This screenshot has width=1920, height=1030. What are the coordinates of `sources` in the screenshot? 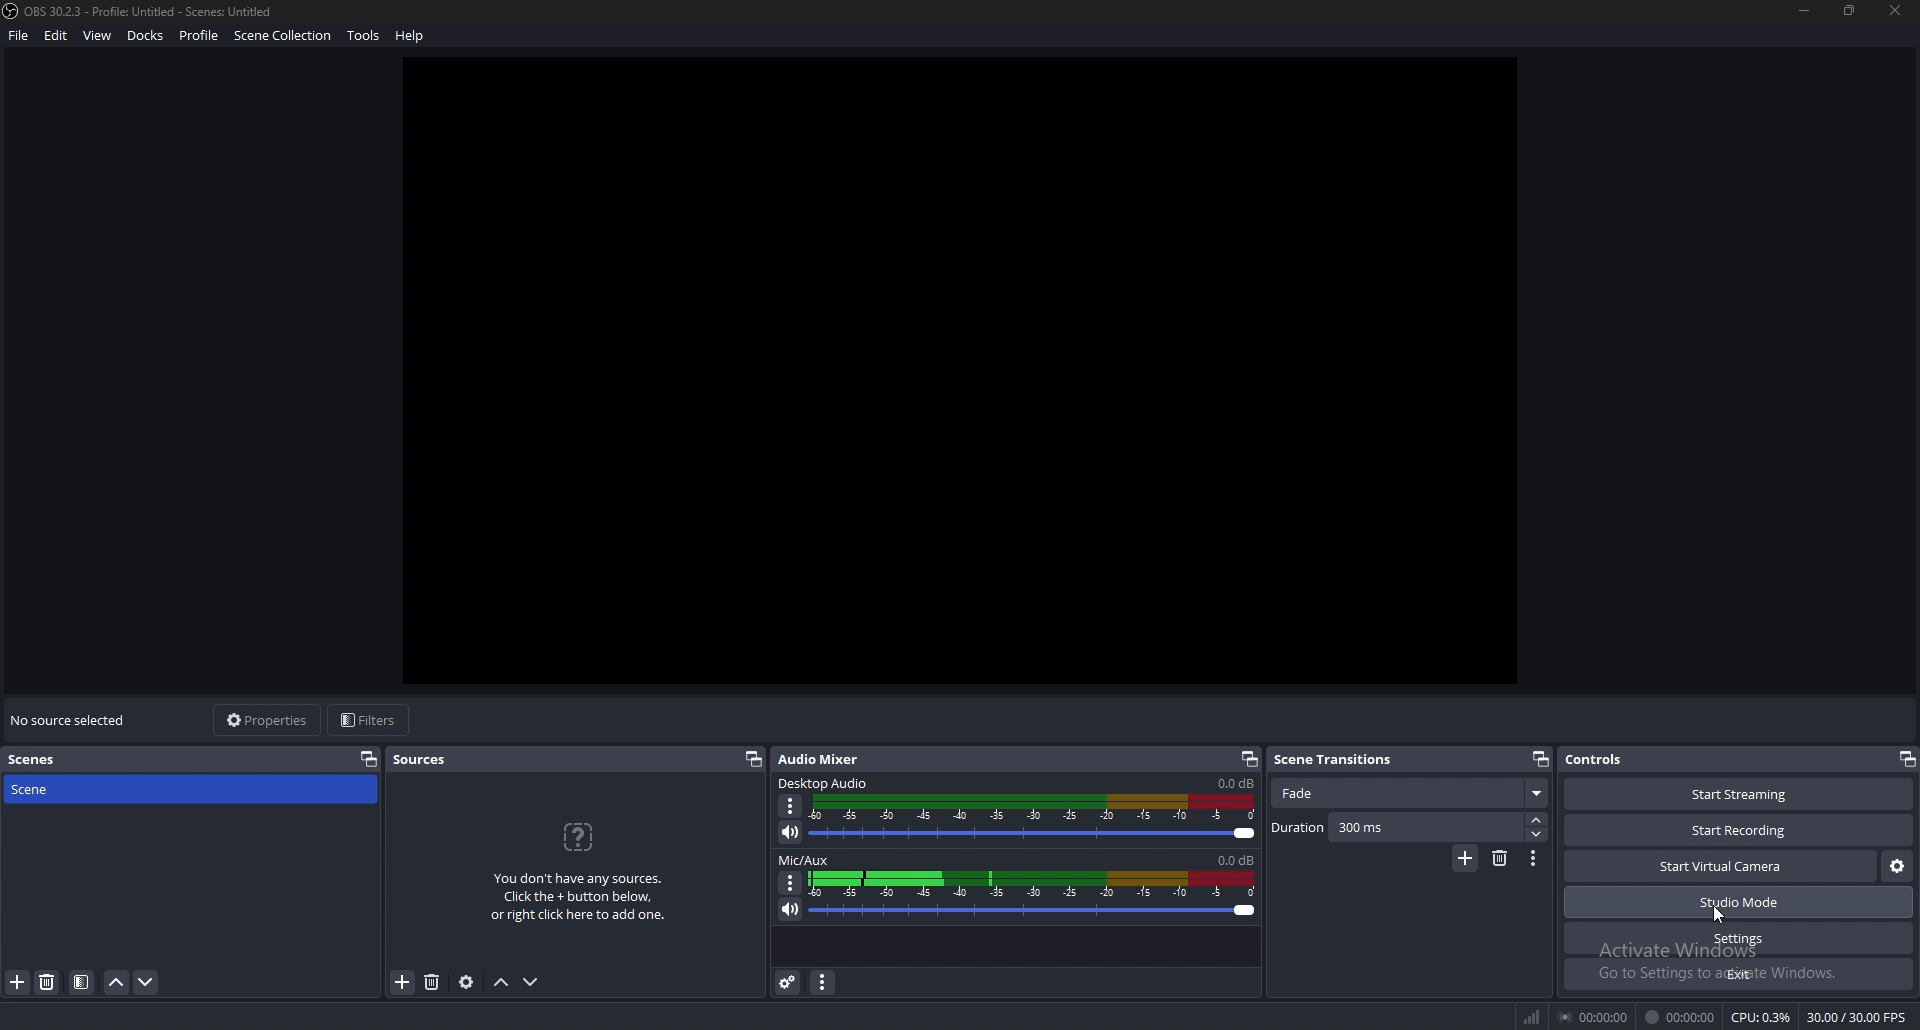 It's located at (421, 760).